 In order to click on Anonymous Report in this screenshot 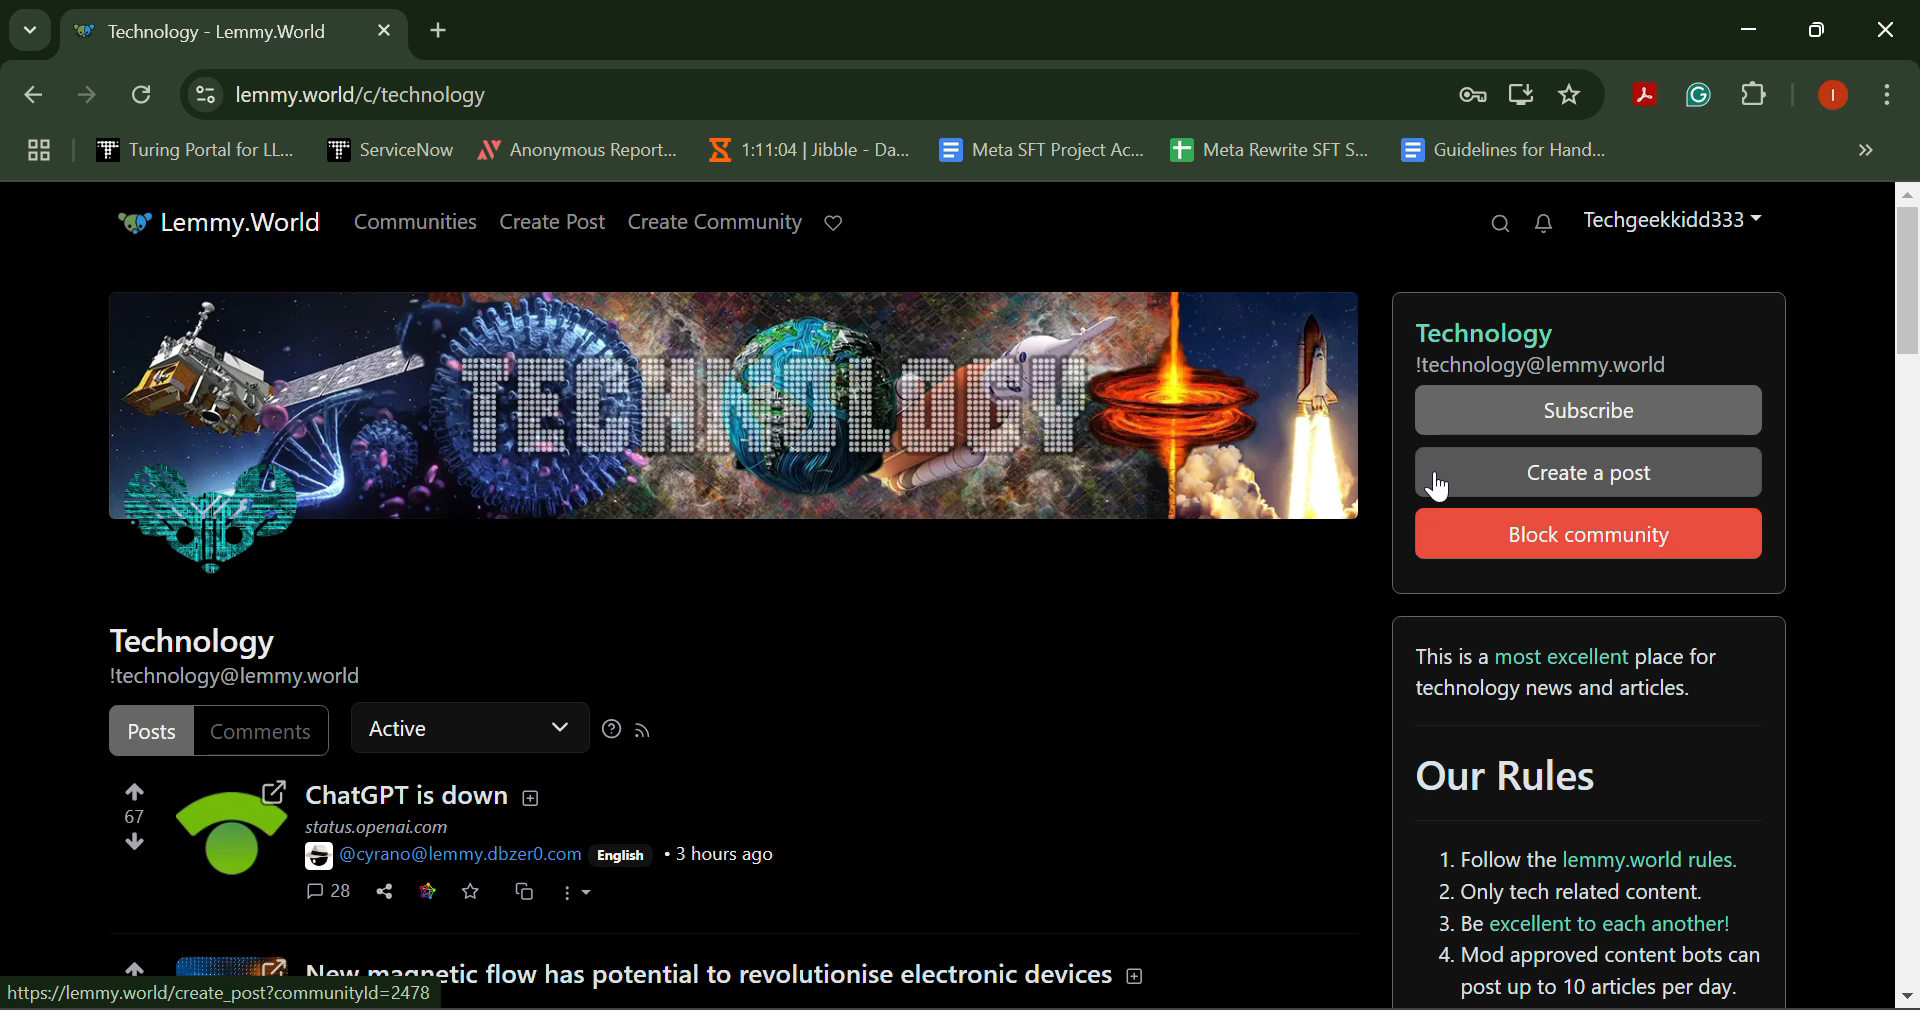, I will do `click(577, 146)`.